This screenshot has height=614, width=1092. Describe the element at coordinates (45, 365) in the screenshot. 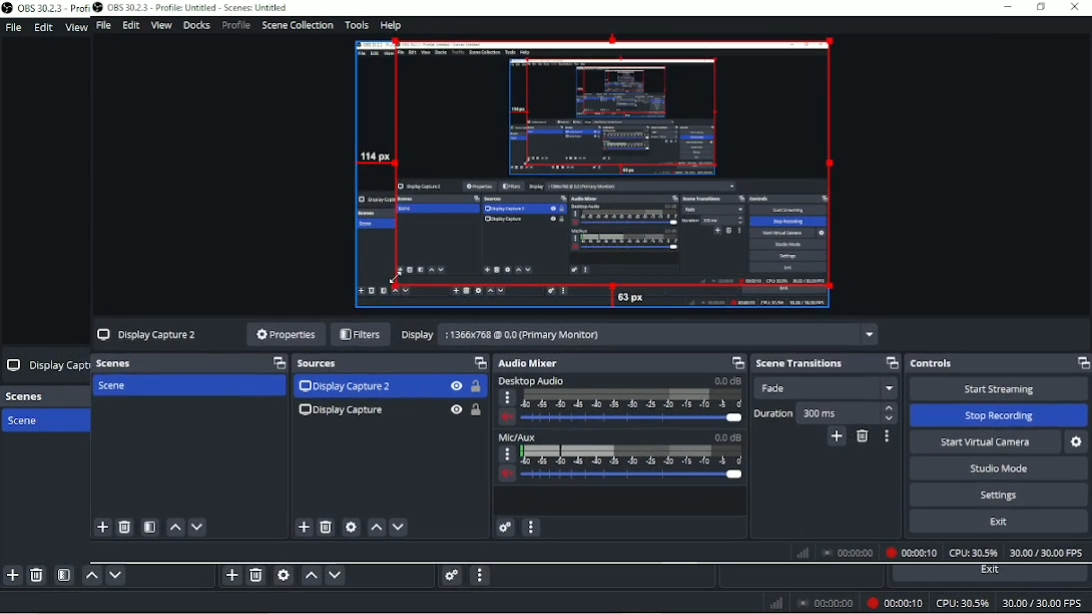

I see `Display Capt` at that location.